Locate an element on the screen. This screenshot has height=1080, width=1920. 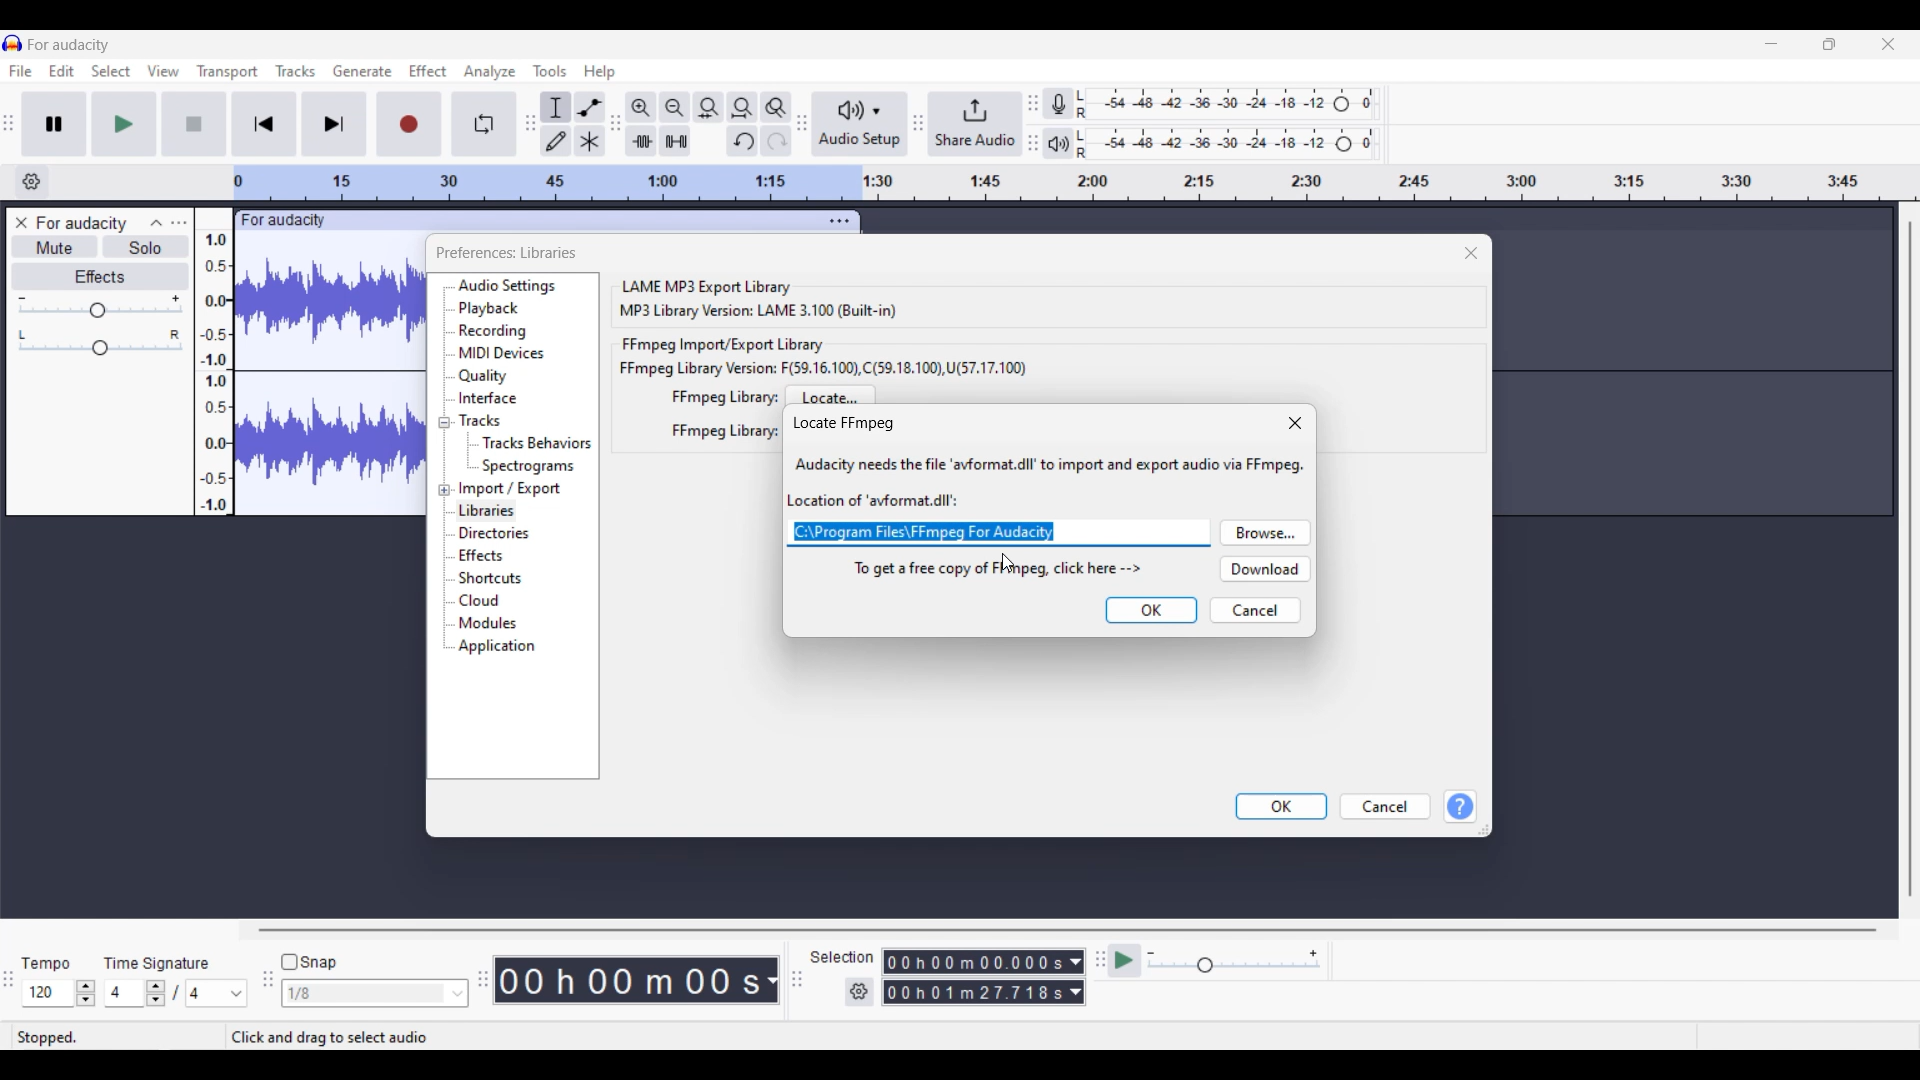
Redo is located at coordinates (776, 141).